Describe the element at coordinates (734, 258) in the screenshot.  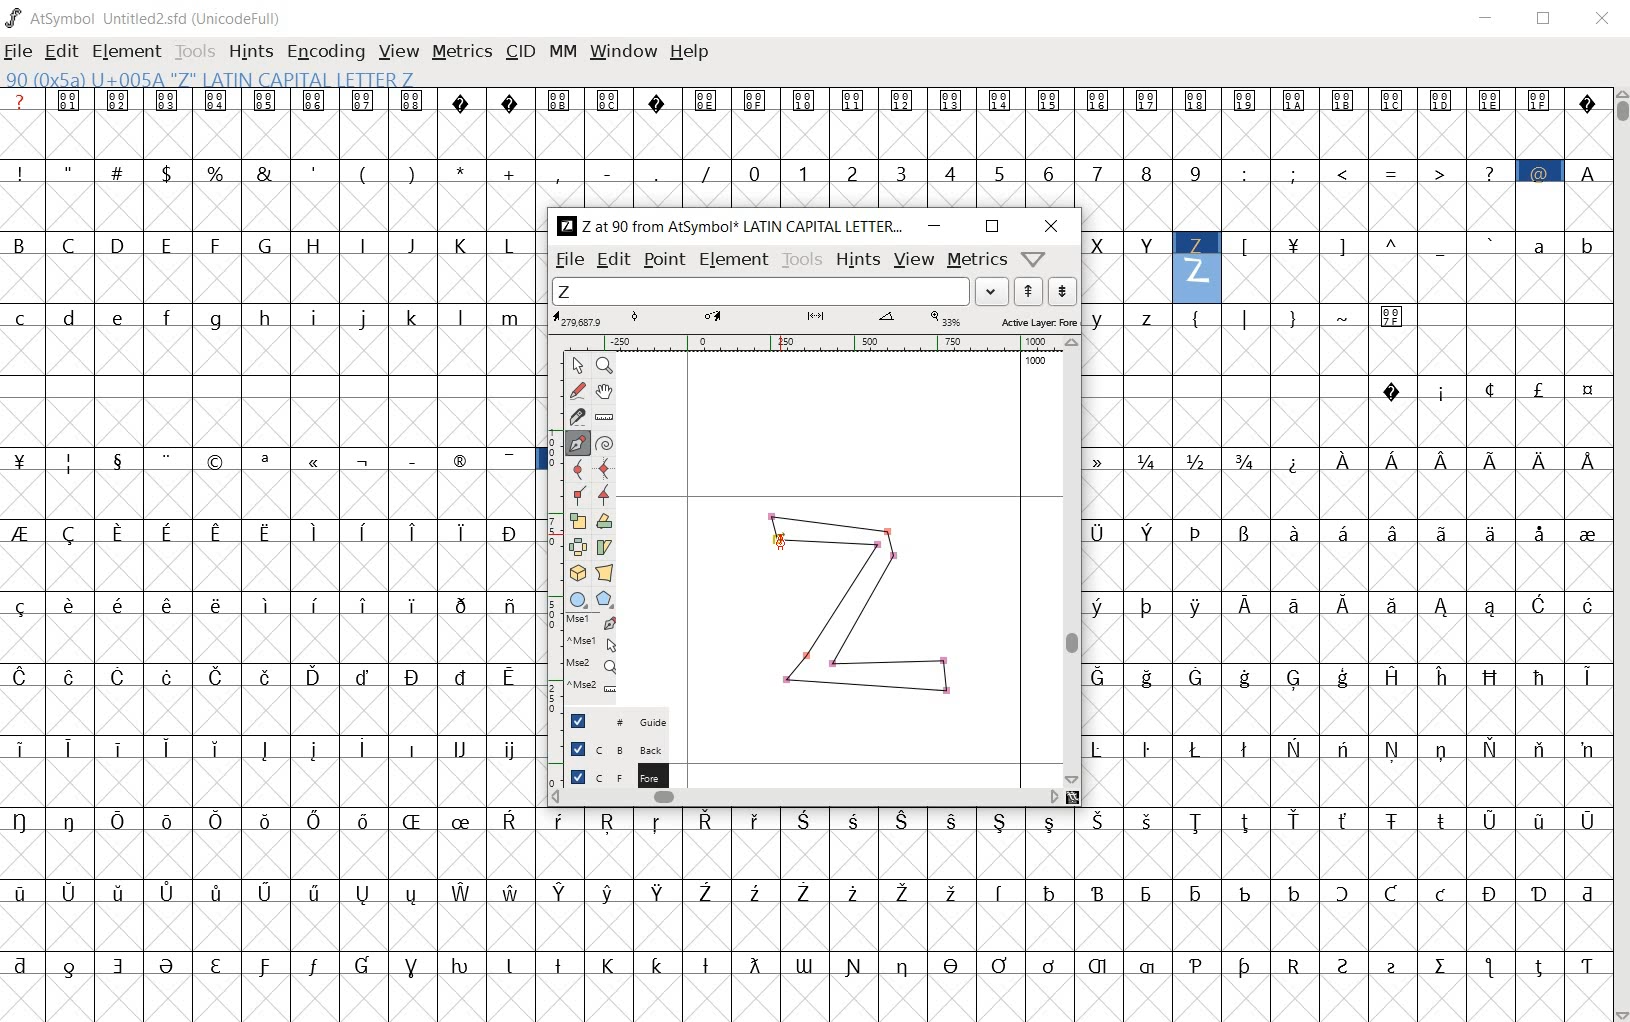
I see `element` at that location.